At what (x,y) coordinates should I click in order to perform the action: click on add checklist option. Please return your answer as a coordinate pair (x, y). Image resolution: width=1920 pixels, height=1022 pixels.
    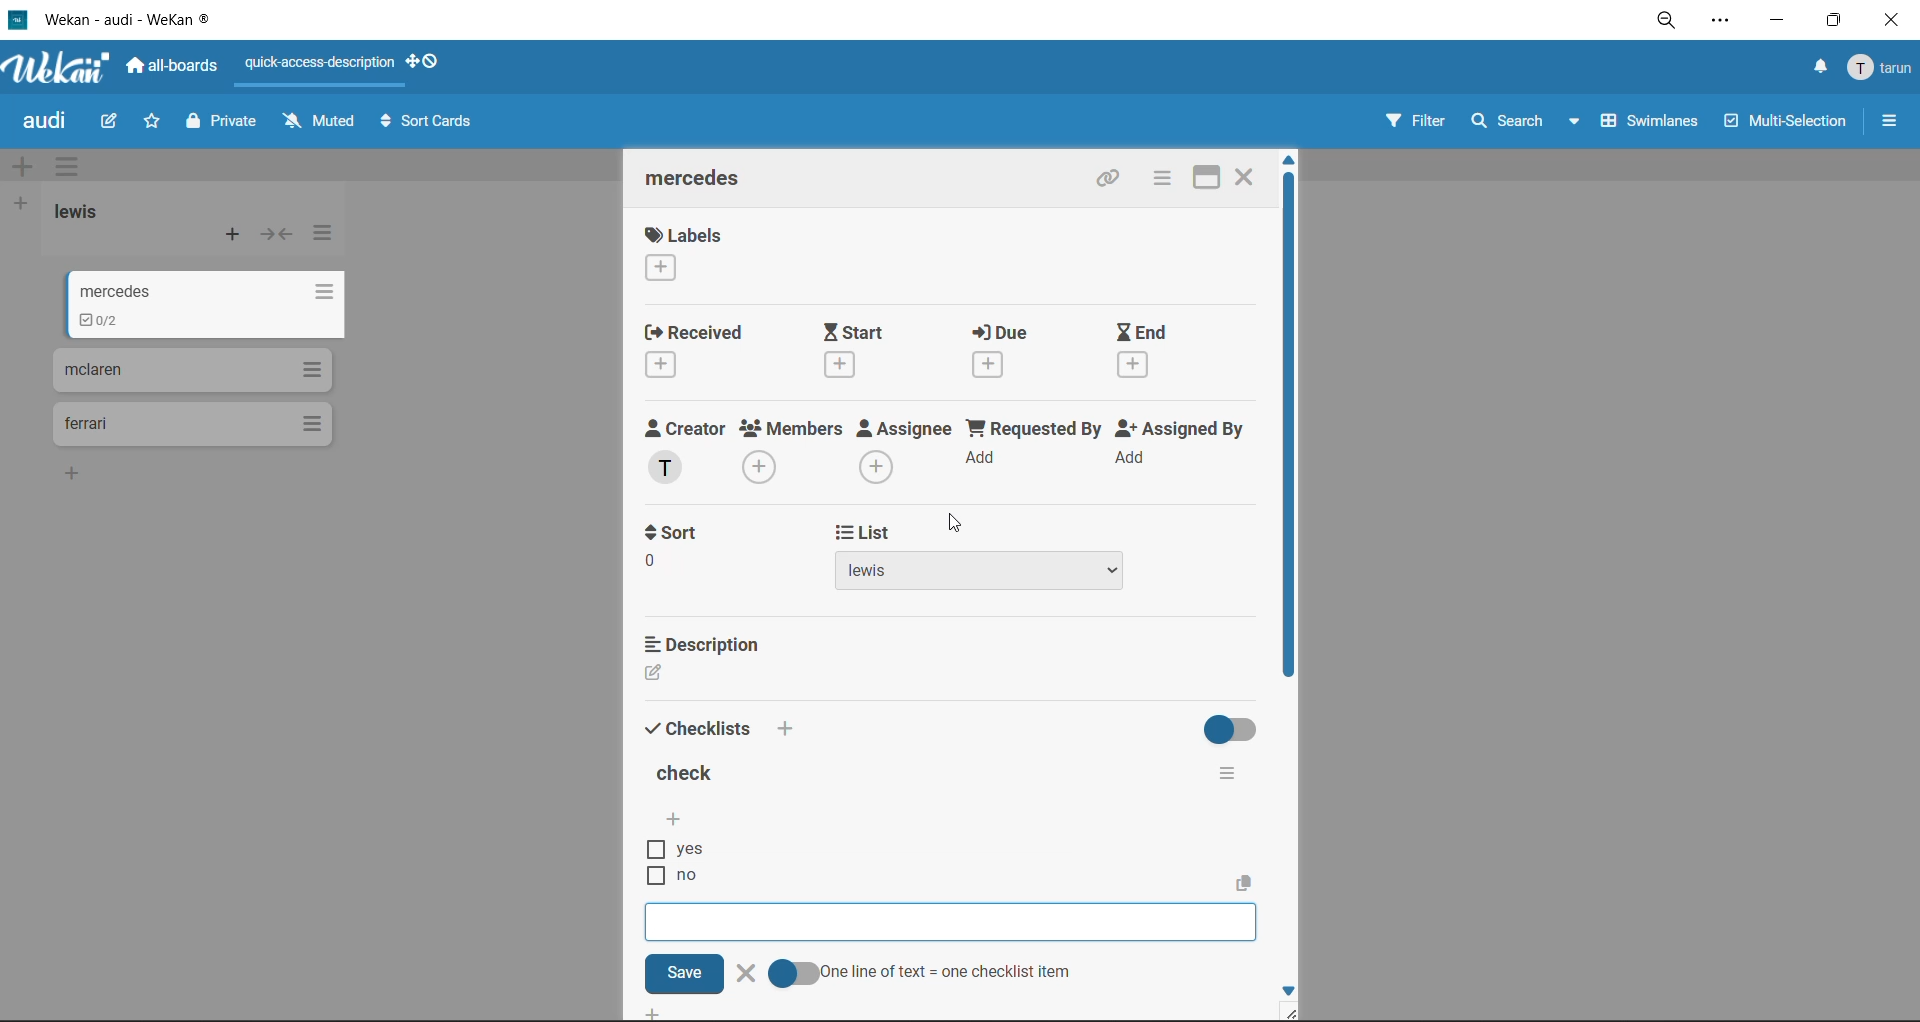
    Looking at the image, I should click on (952, 923).